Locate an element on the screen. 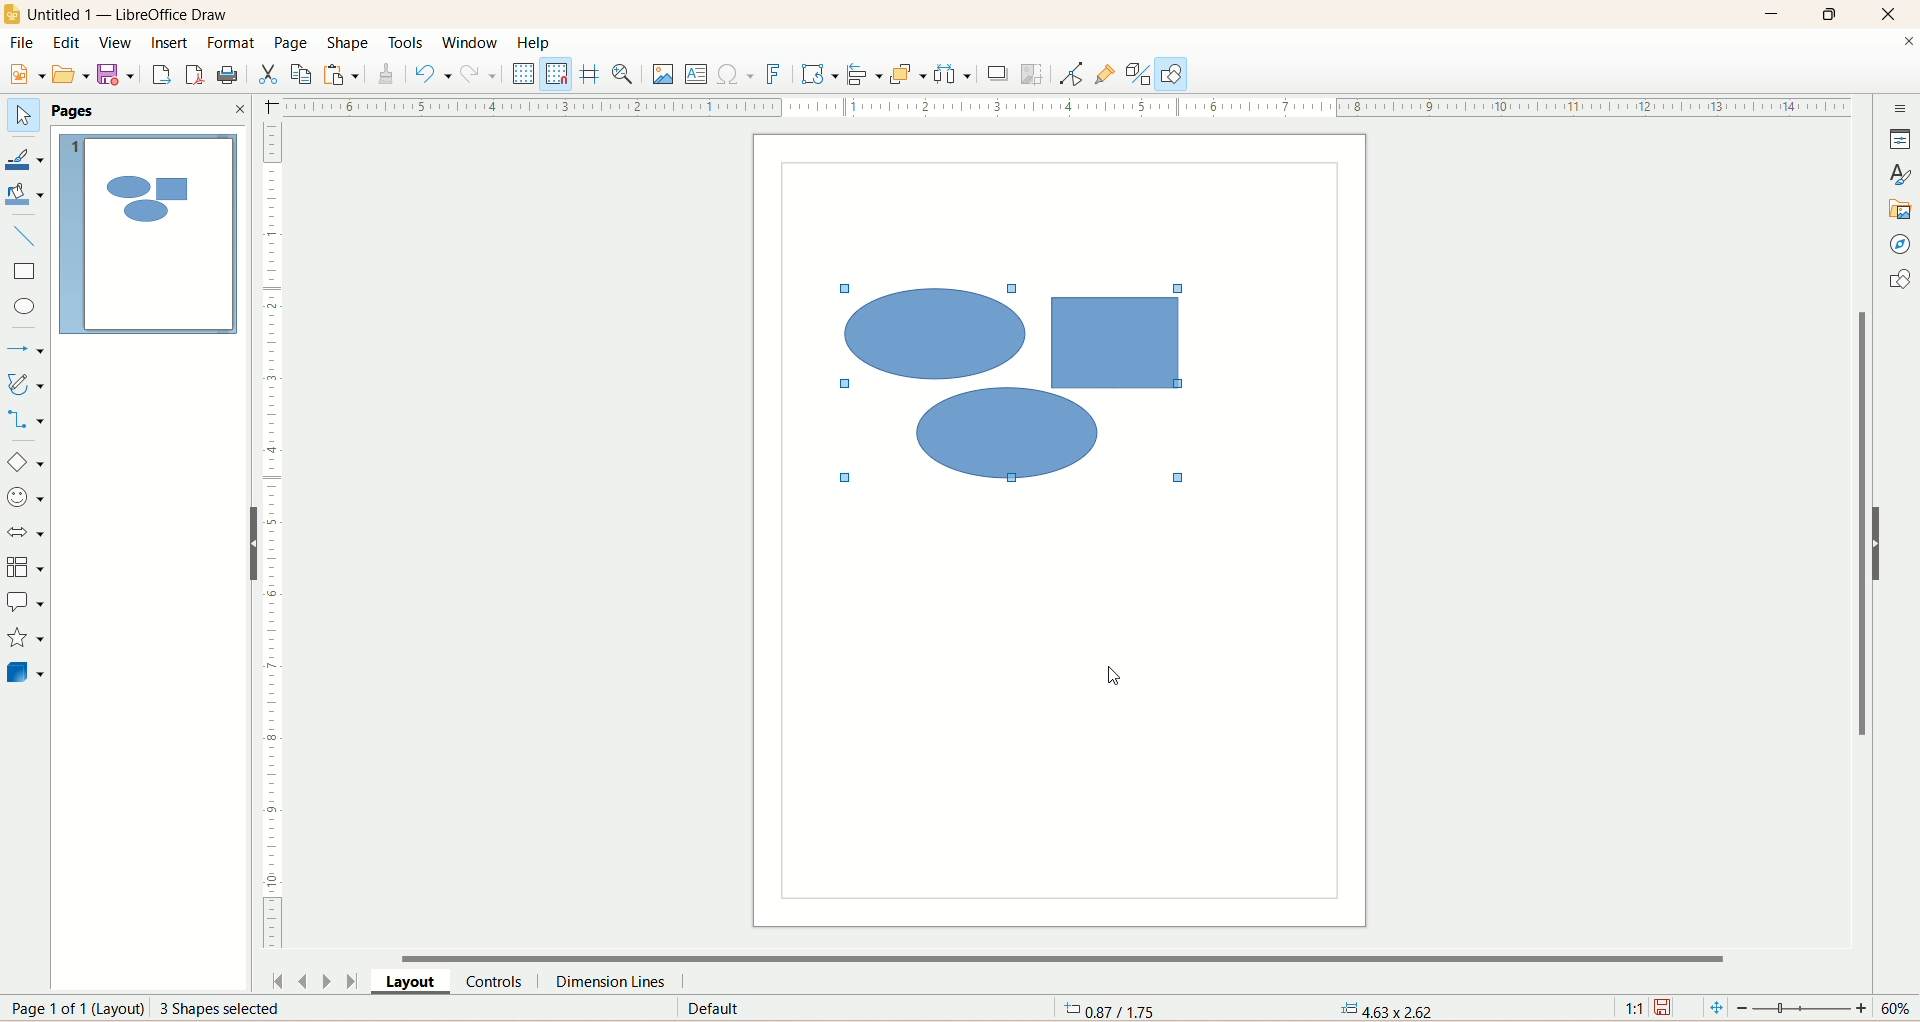 This screenshot has width=1920, height=1022. page1 is located at coordinates (145, 232).